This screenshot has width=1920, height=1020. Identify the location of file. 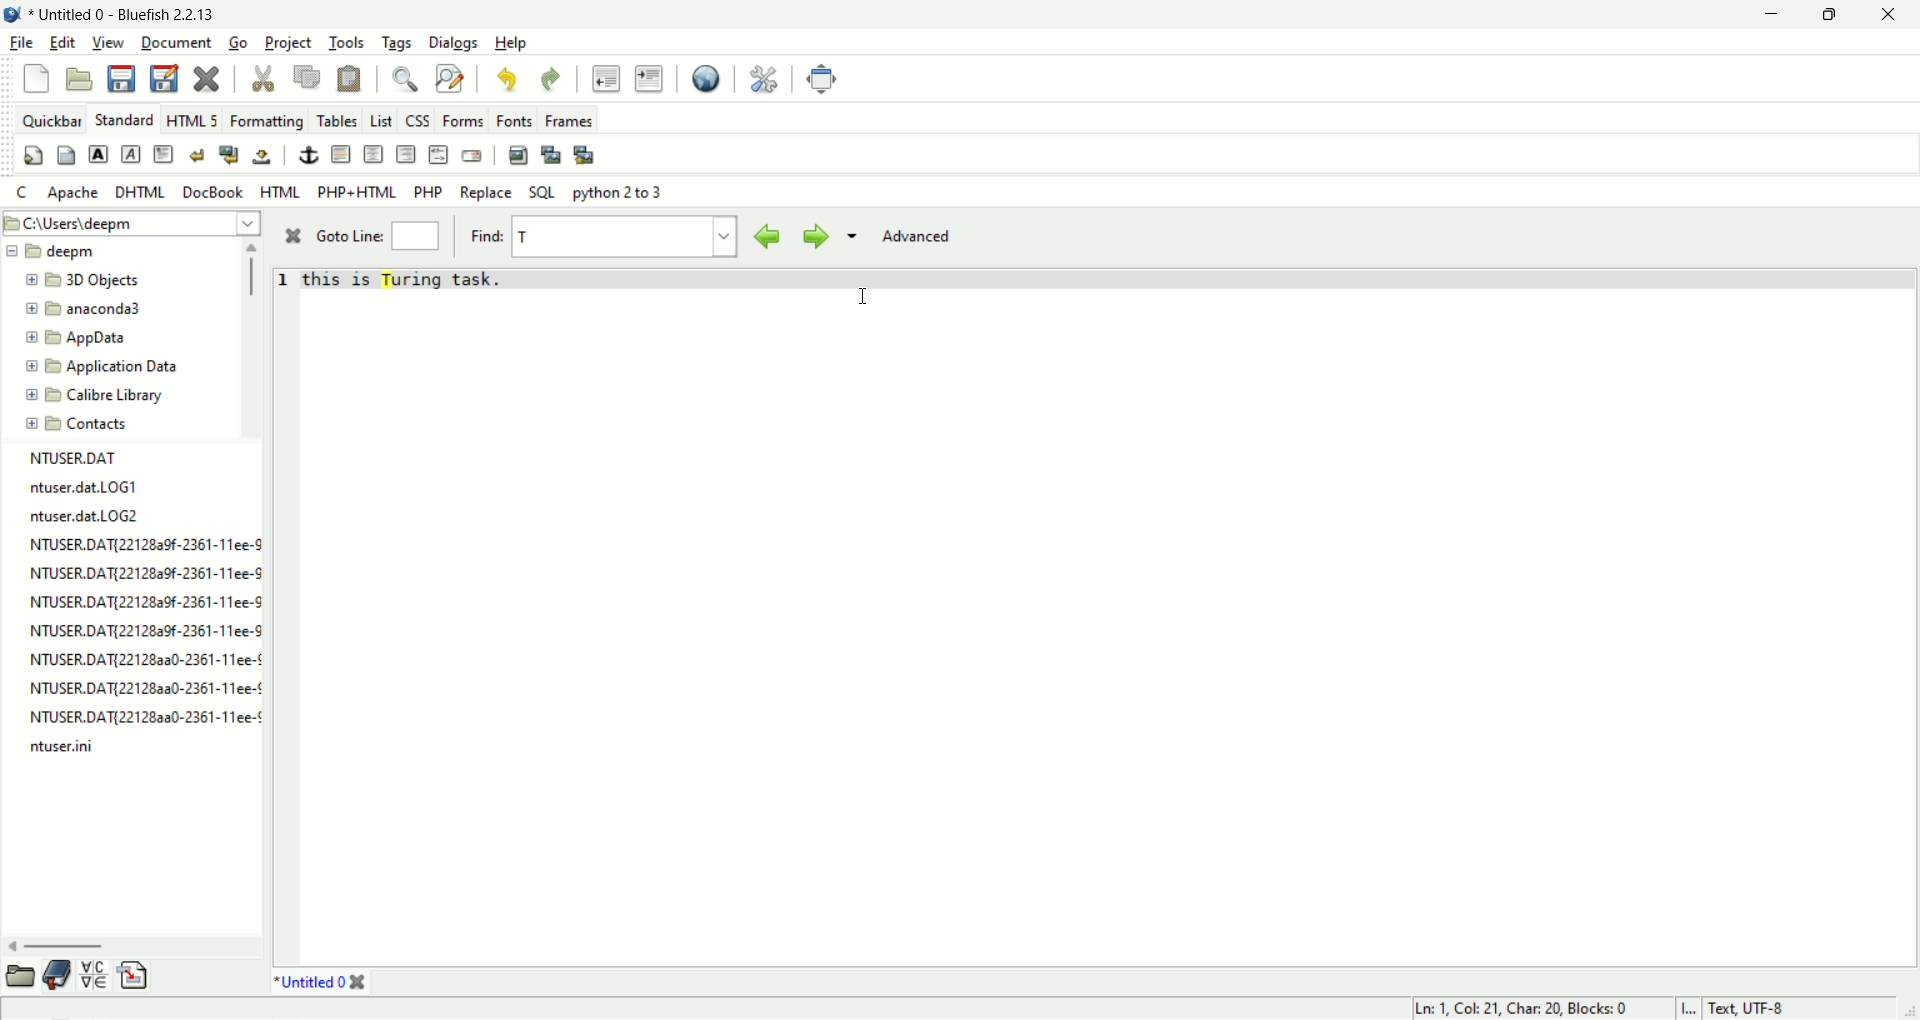
(19, 44).